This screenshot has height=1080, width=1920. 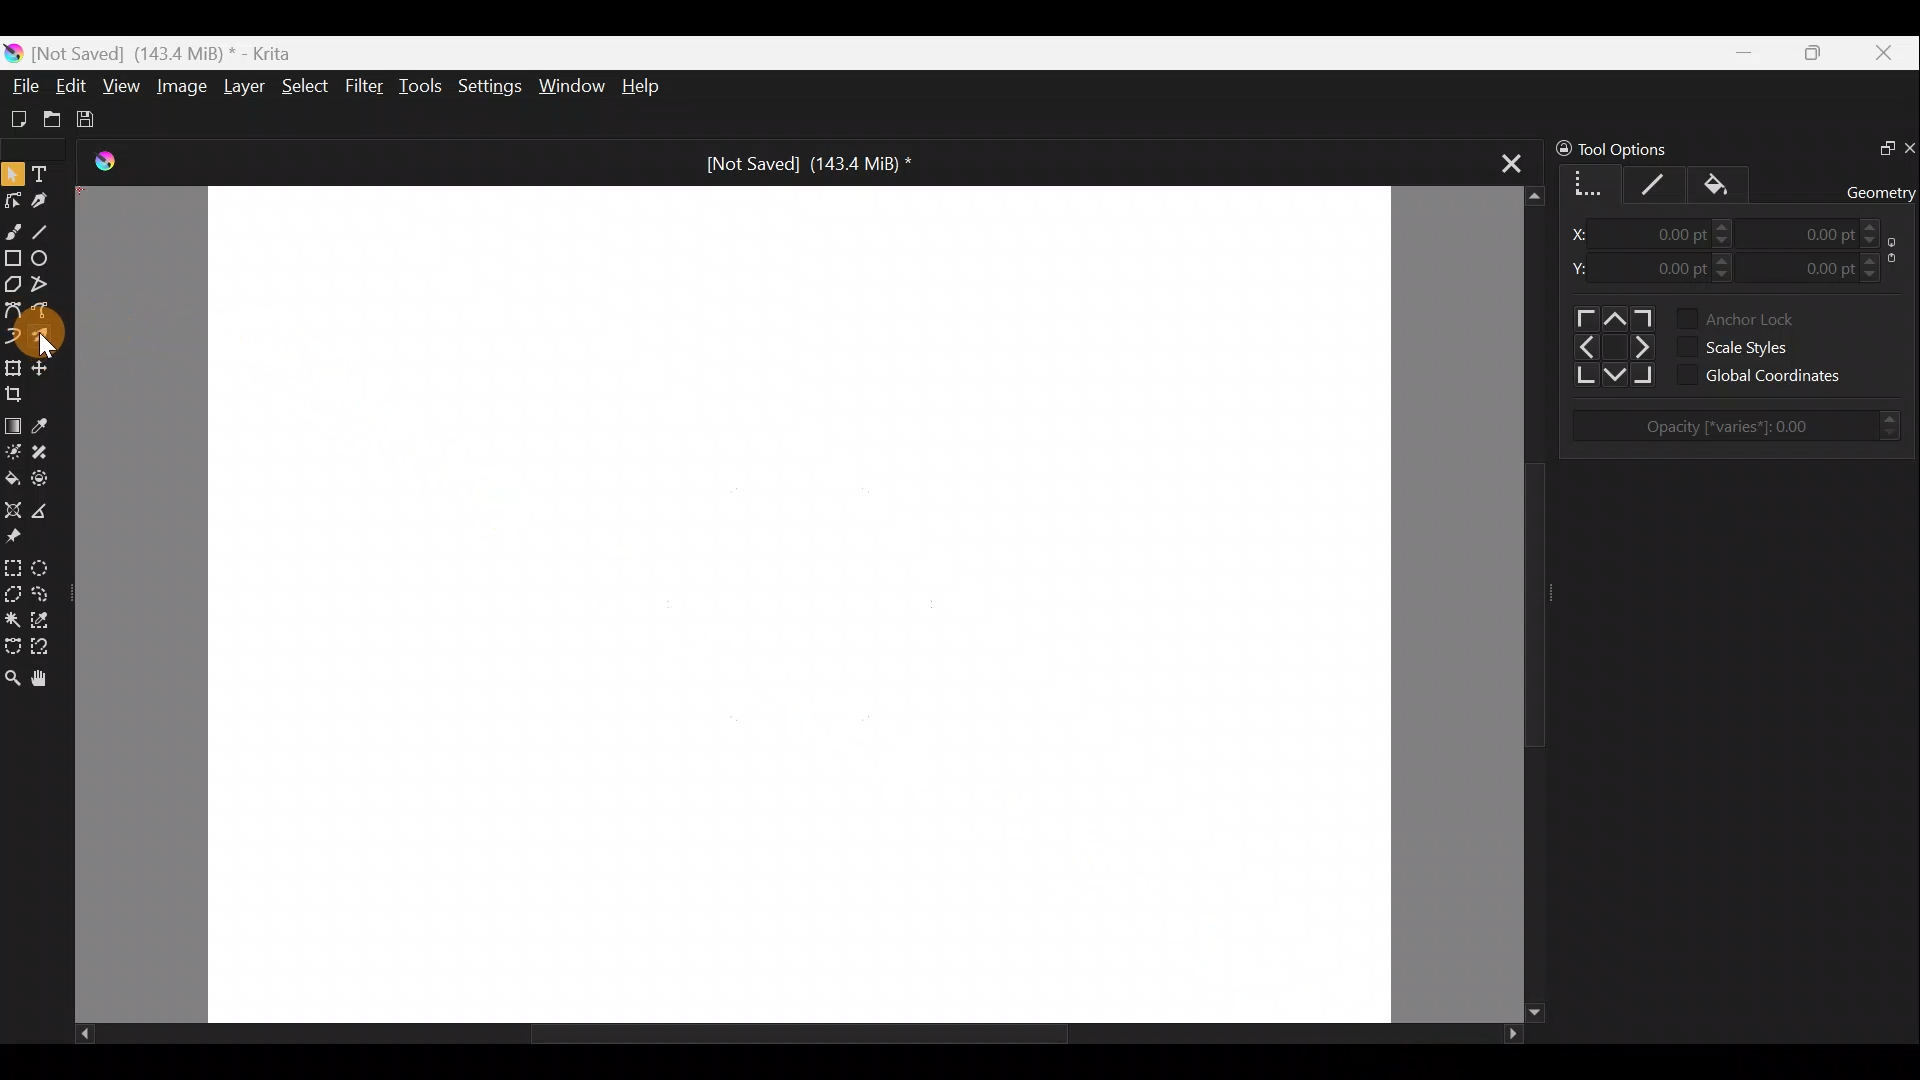 What do you see at coordinates (1885, 241) in the screenshot?
I see `Decrease` at bounding box center [1885, 241].